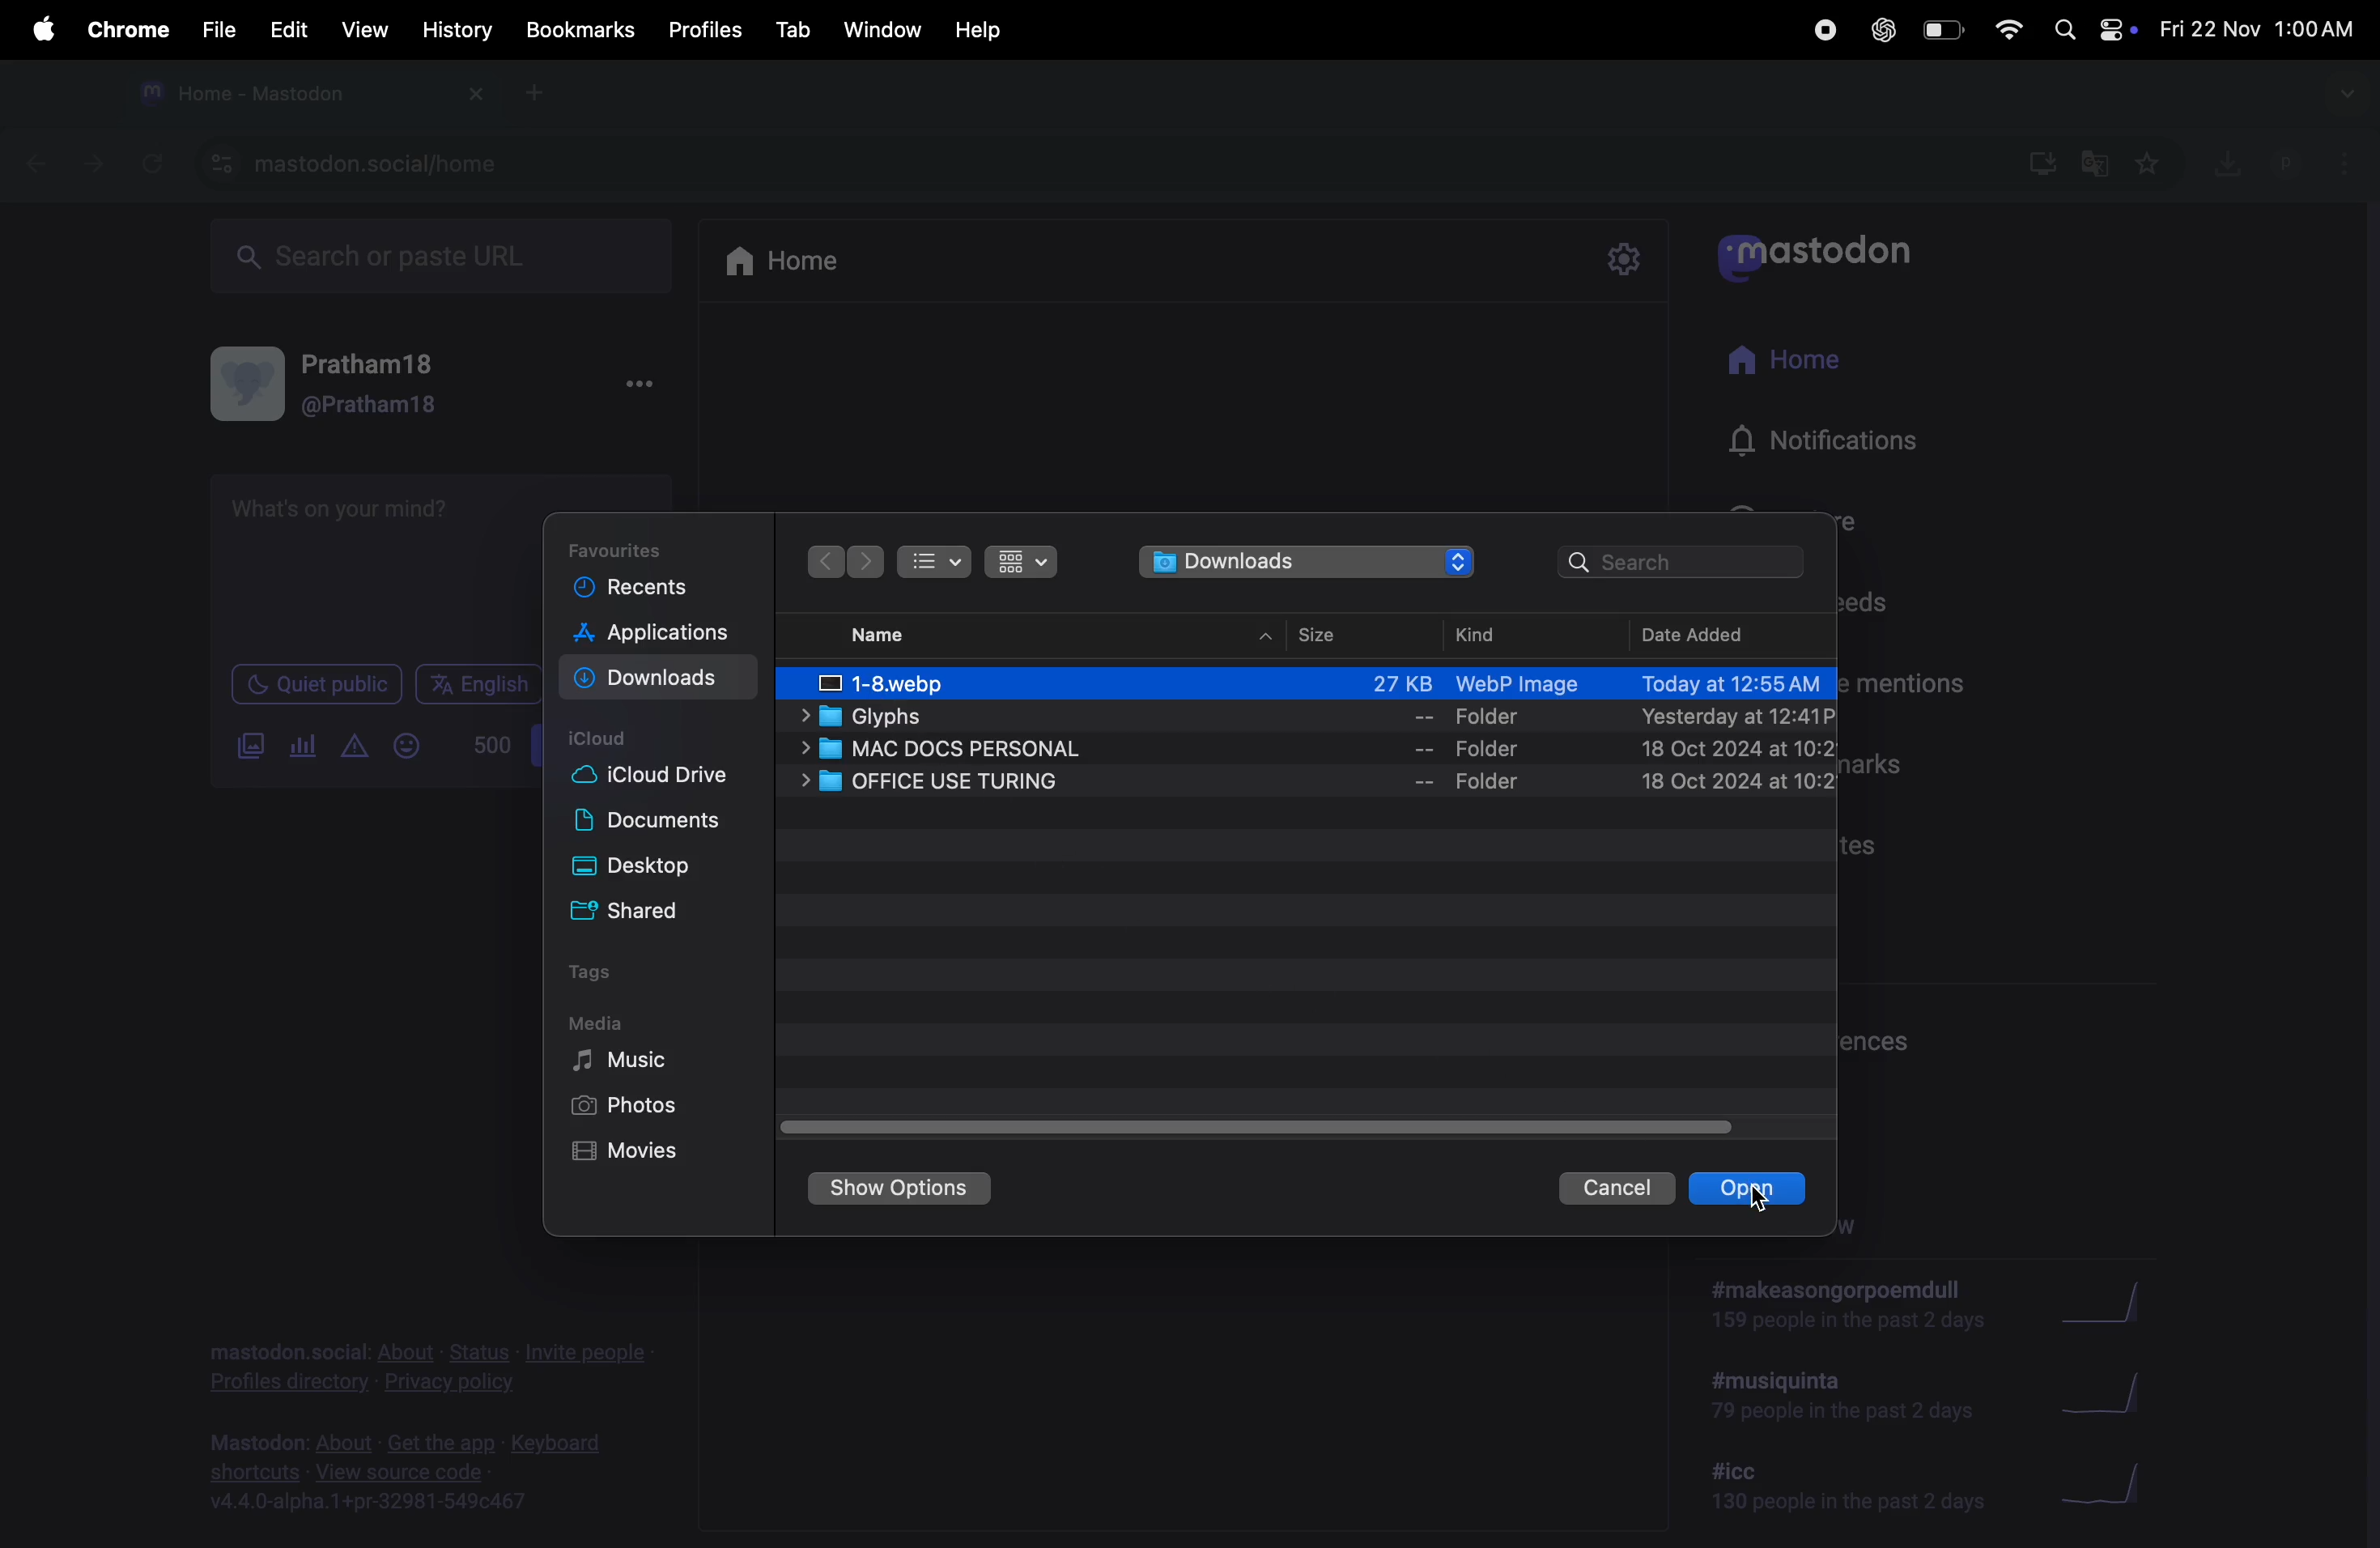 This screenshot has width=2380, height=1548. I want to click on hashtags, so click(1842, 1406).